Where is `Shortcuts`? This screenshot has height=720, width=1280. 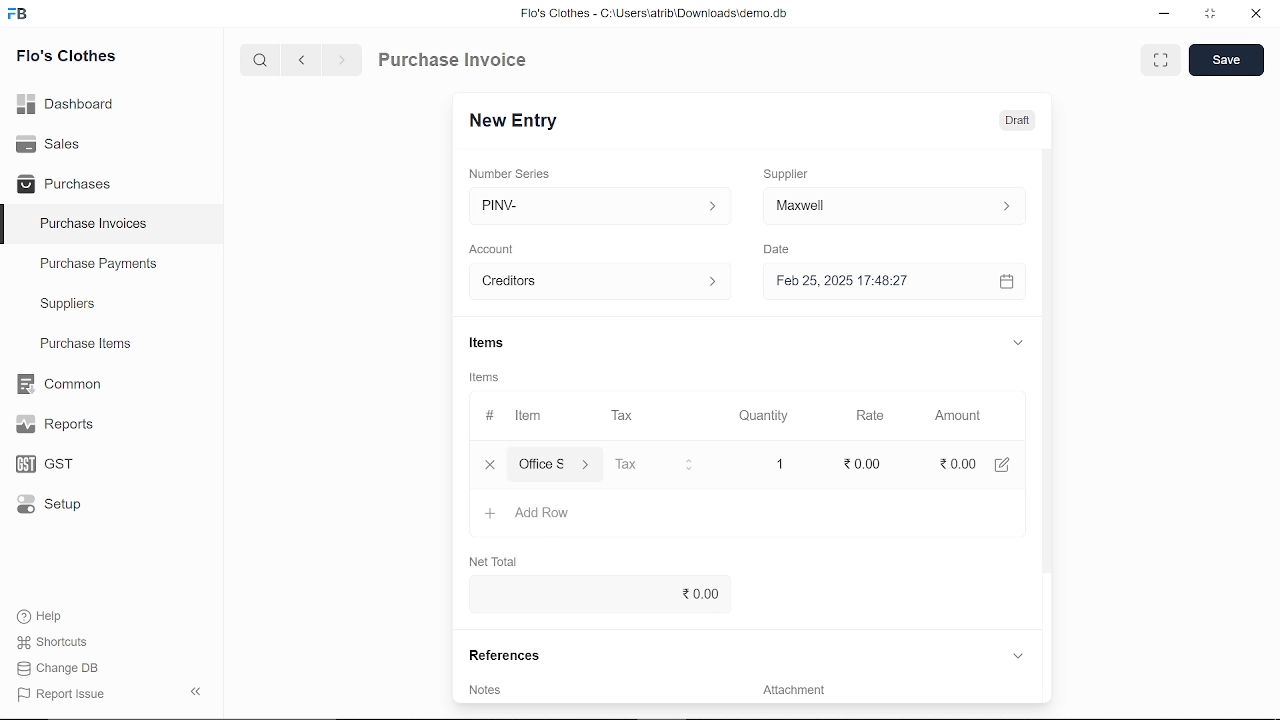
Shortcuts is located at coordinates (49, 643).